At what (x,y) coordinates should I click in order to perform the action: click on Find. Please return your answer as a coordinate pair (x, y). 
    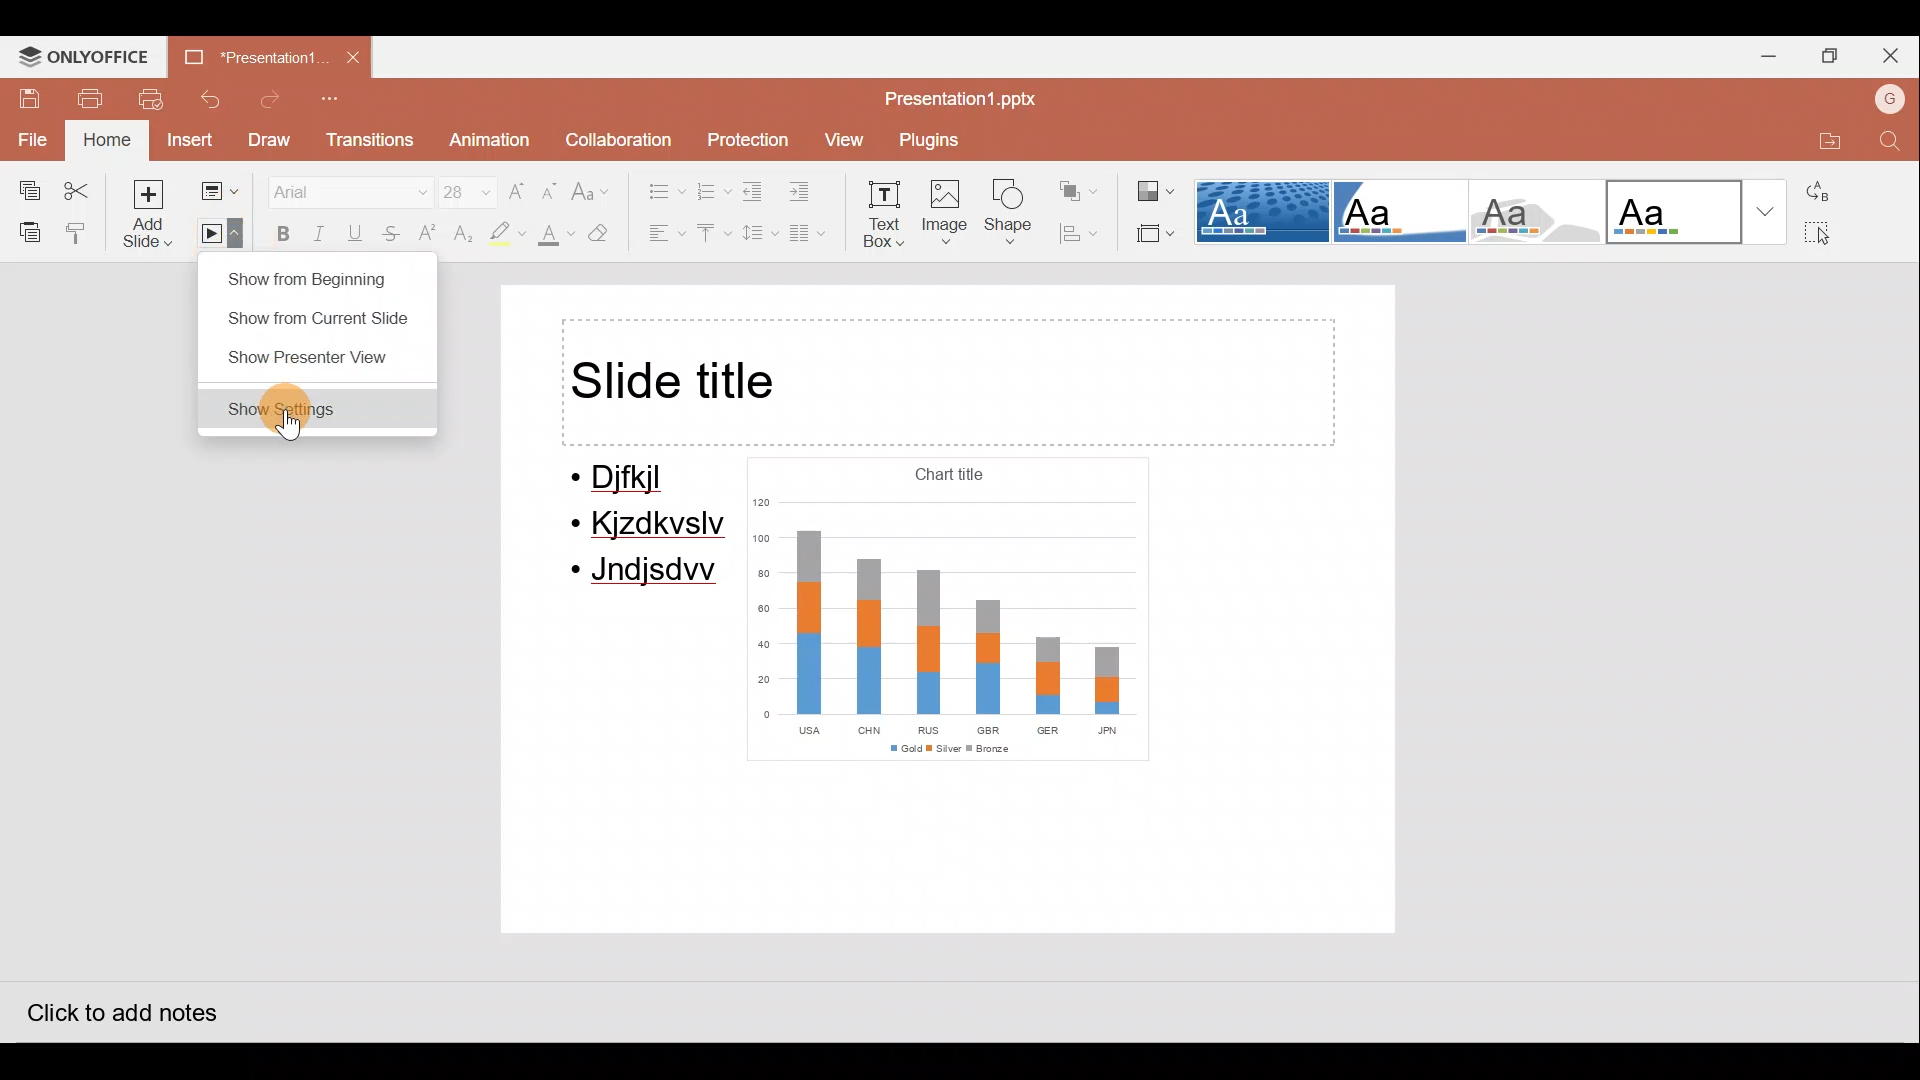
    Looking at the image, I should click on (1888, 143).